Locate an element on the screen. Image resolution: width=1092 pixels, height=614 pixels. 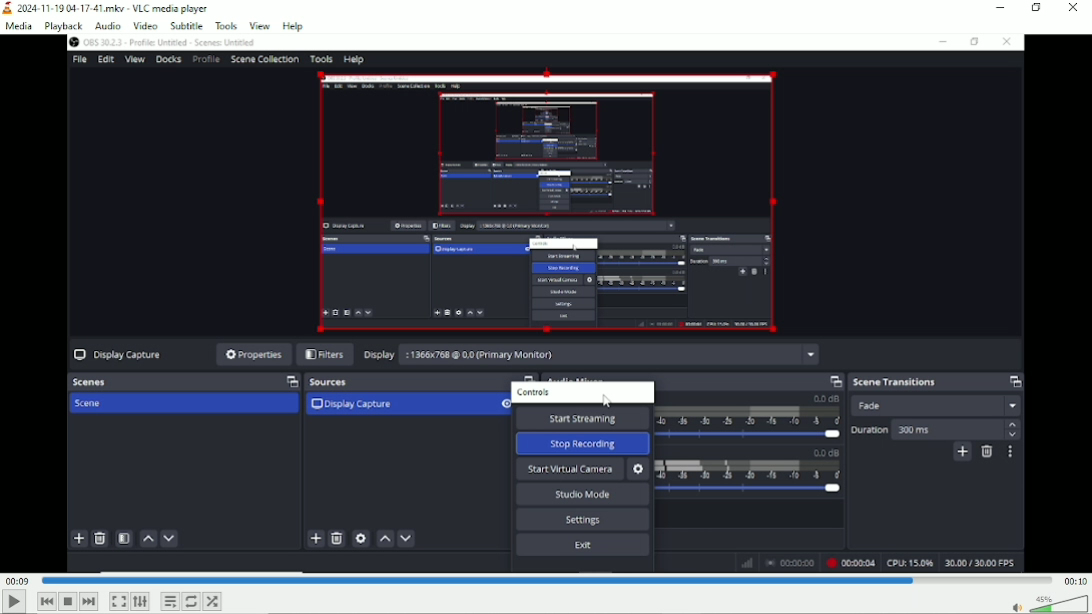
Previous is located at coordinates (47, 601).